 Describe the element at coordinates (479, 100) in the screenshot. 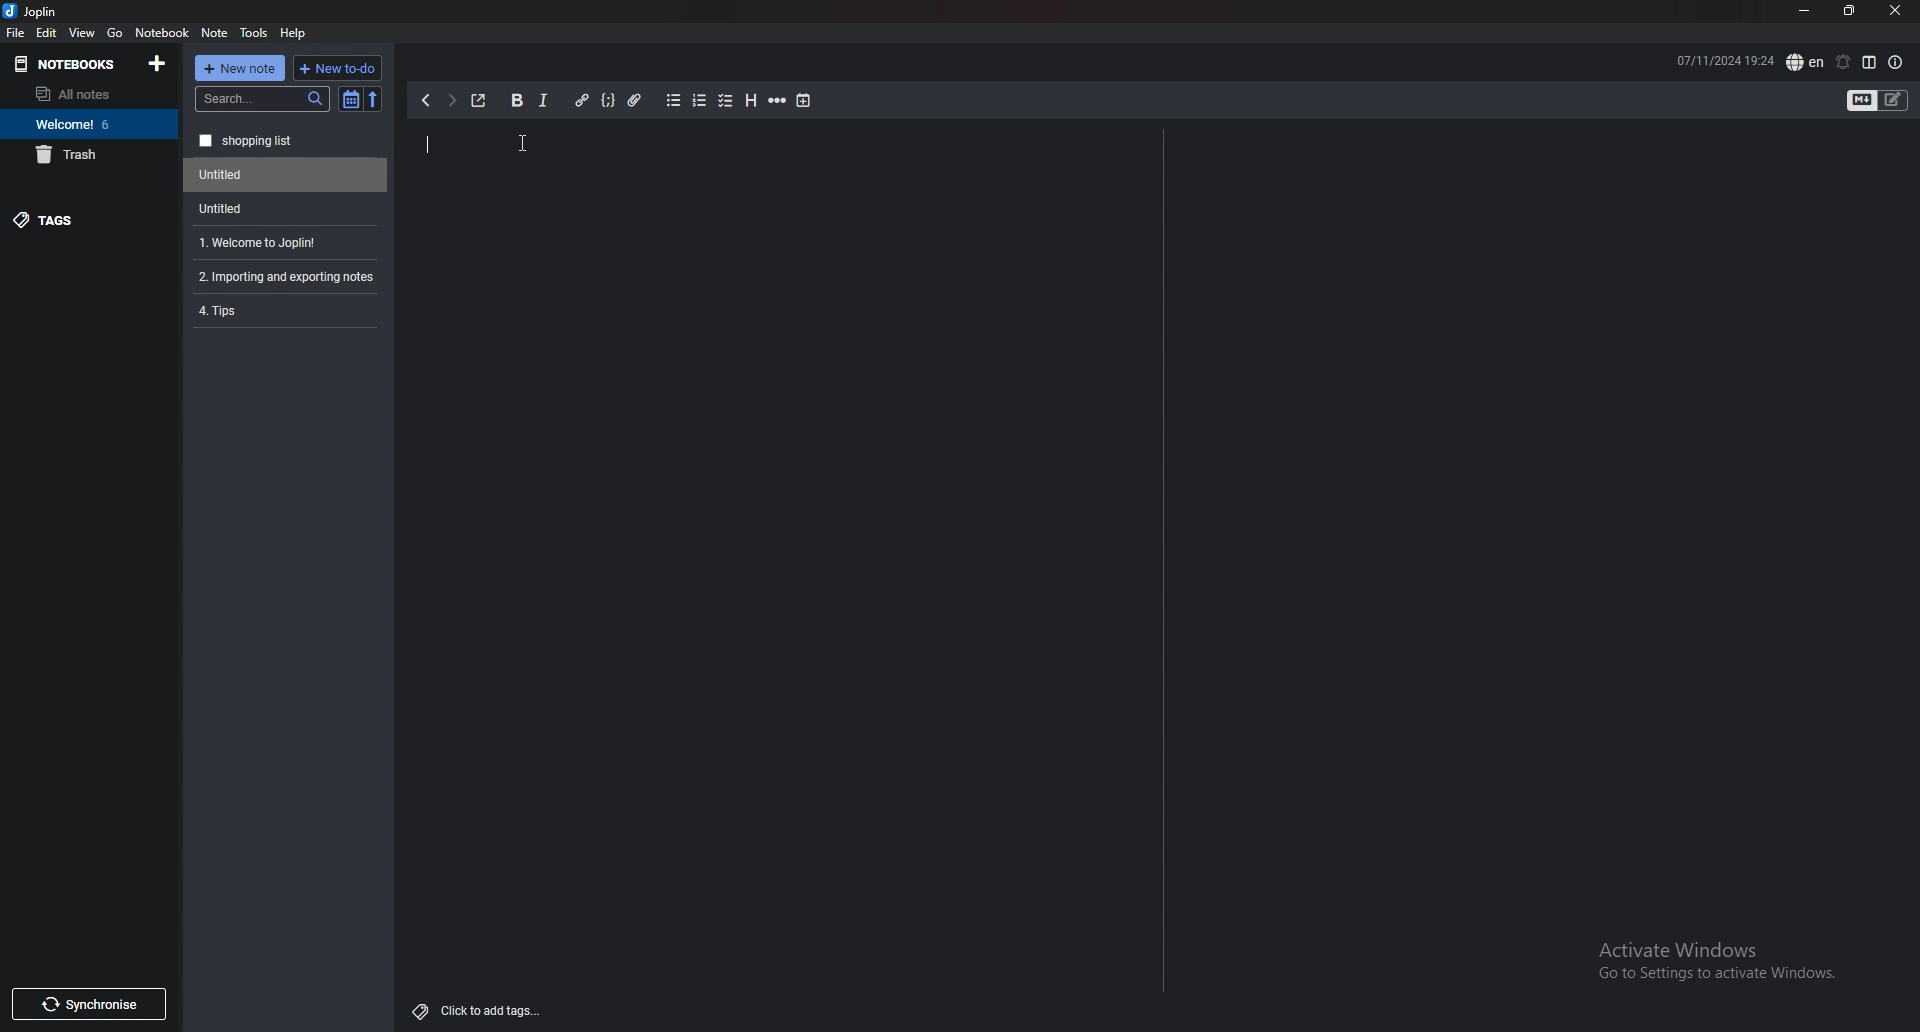

I see `toggle external editor` at that location.